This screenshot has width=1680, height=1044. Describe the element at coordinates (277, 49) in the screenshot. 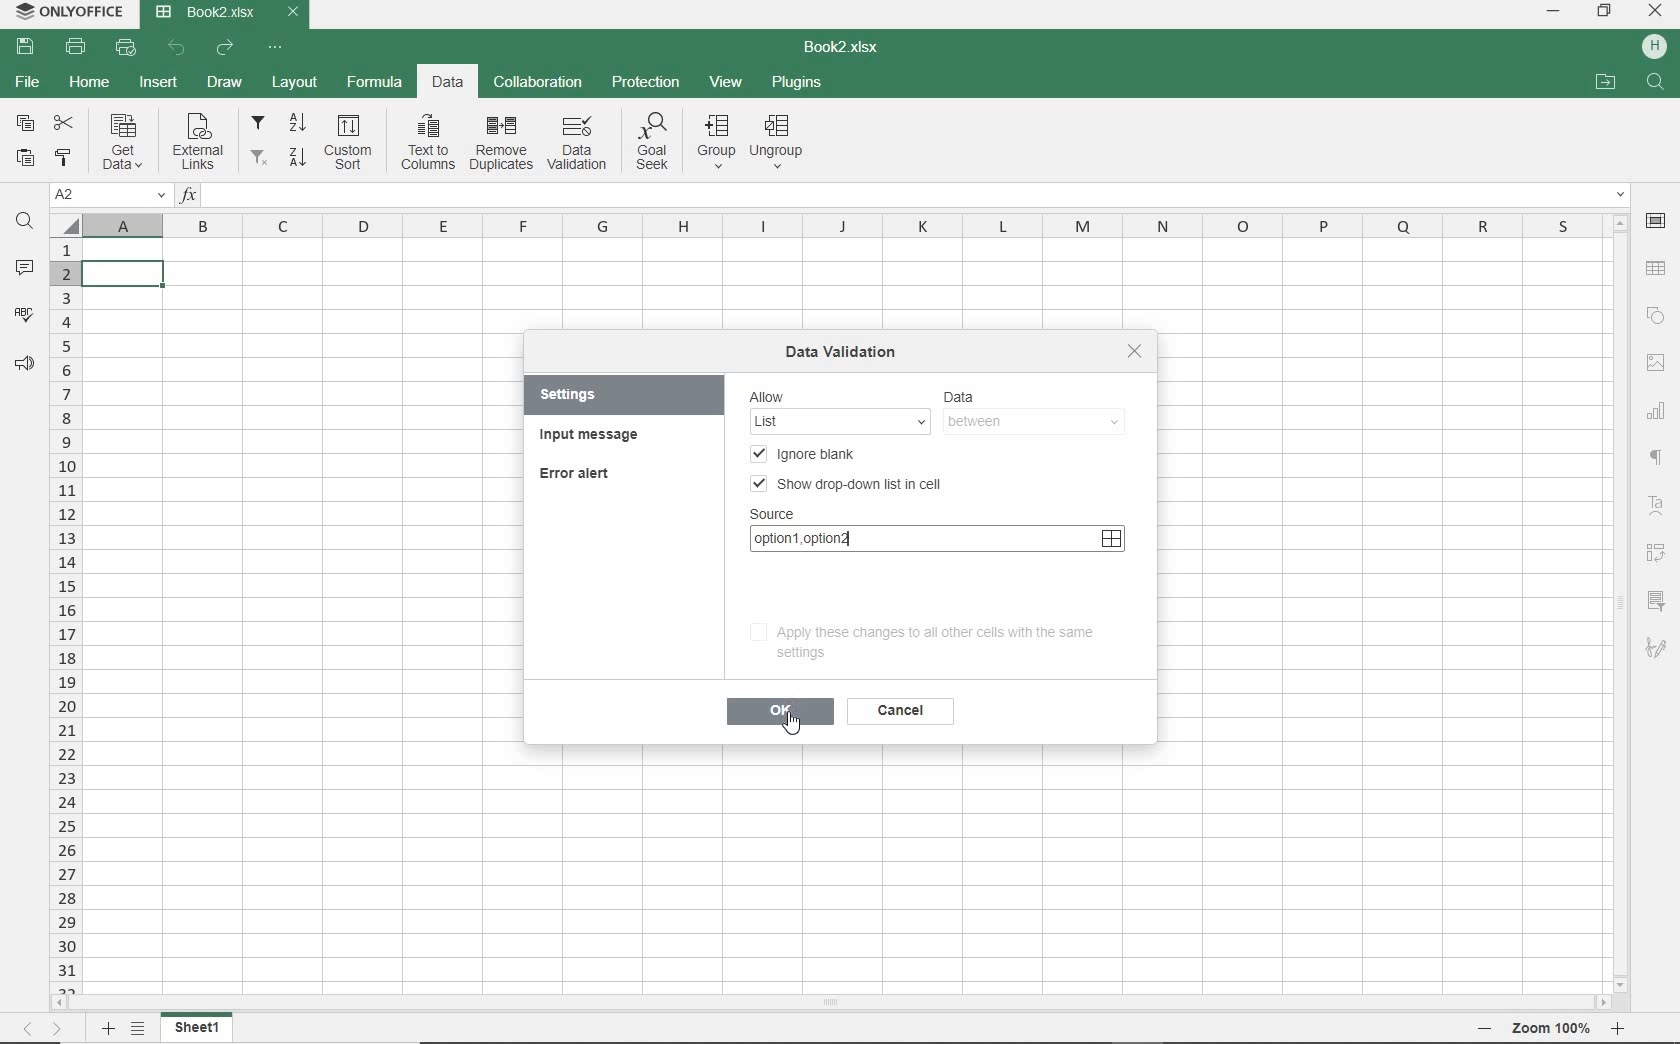

I see `CUSTOMIZE QUICK ACCESS TOOLBAR` at that location.